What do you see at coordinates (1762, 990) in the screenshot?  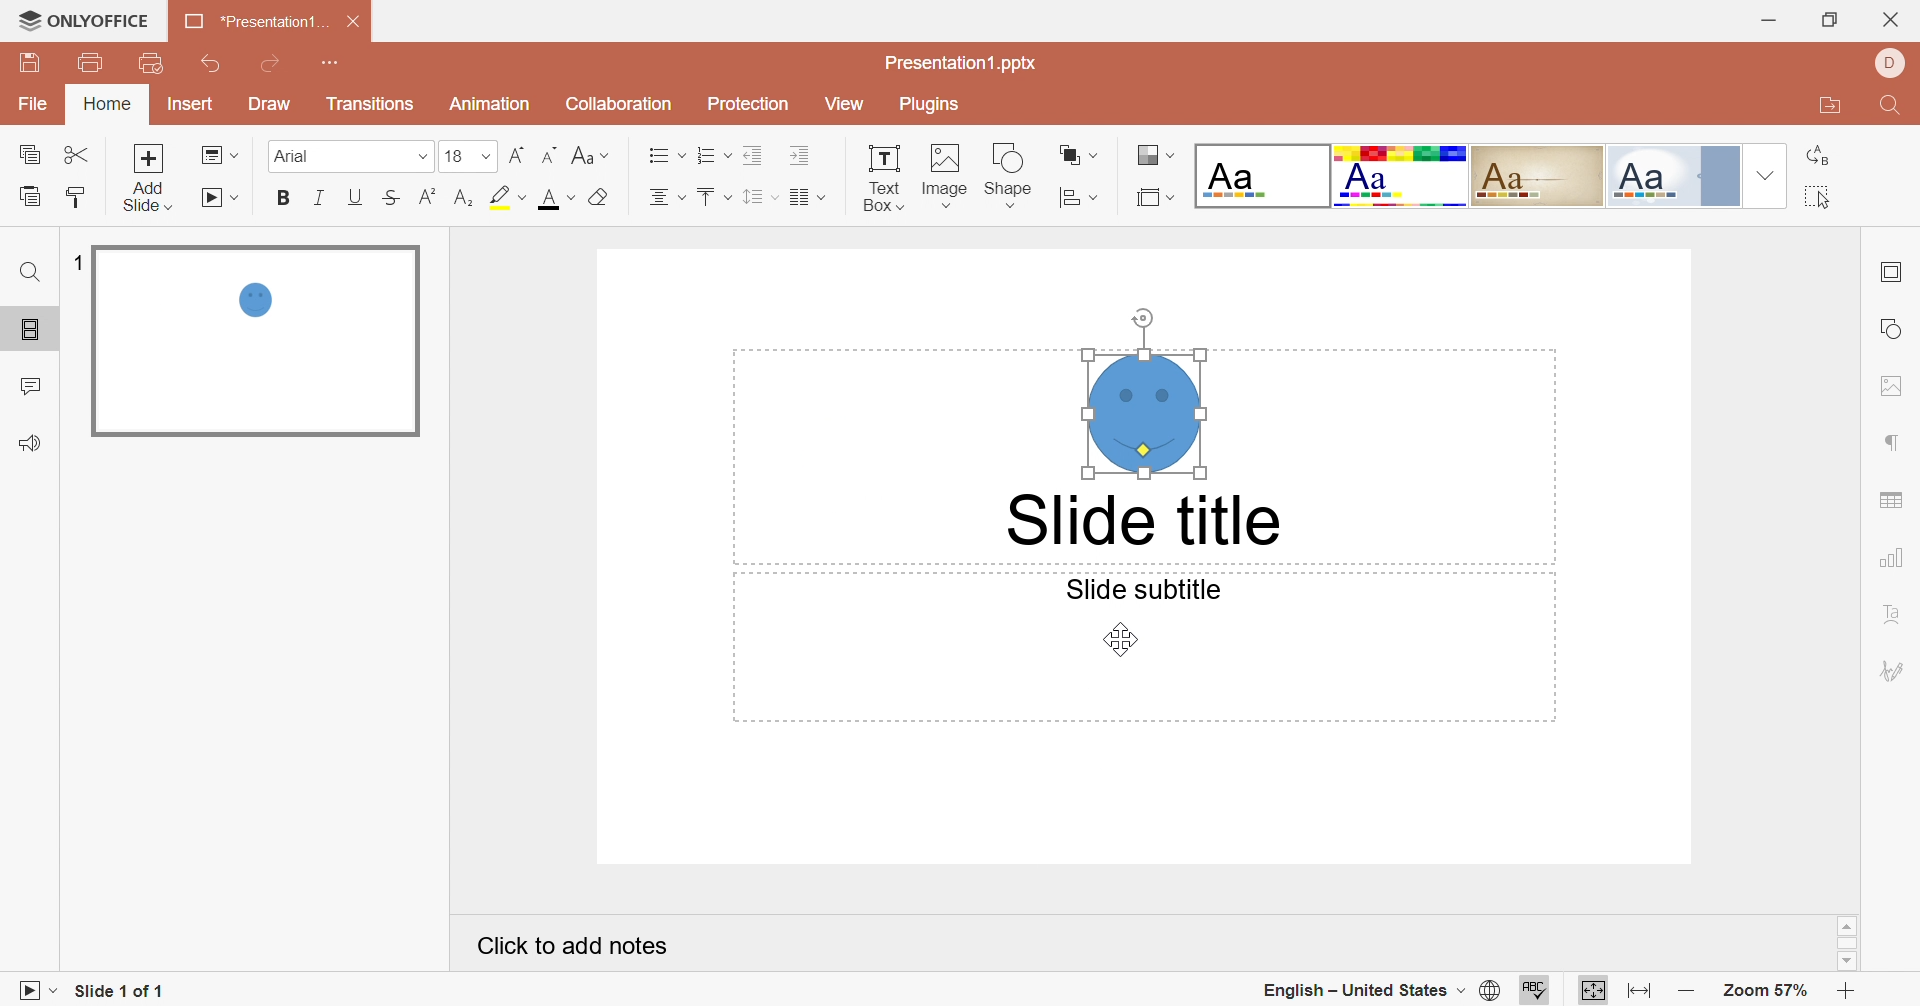 I see `Zoom 57%` at bounding box center [1762, 990].